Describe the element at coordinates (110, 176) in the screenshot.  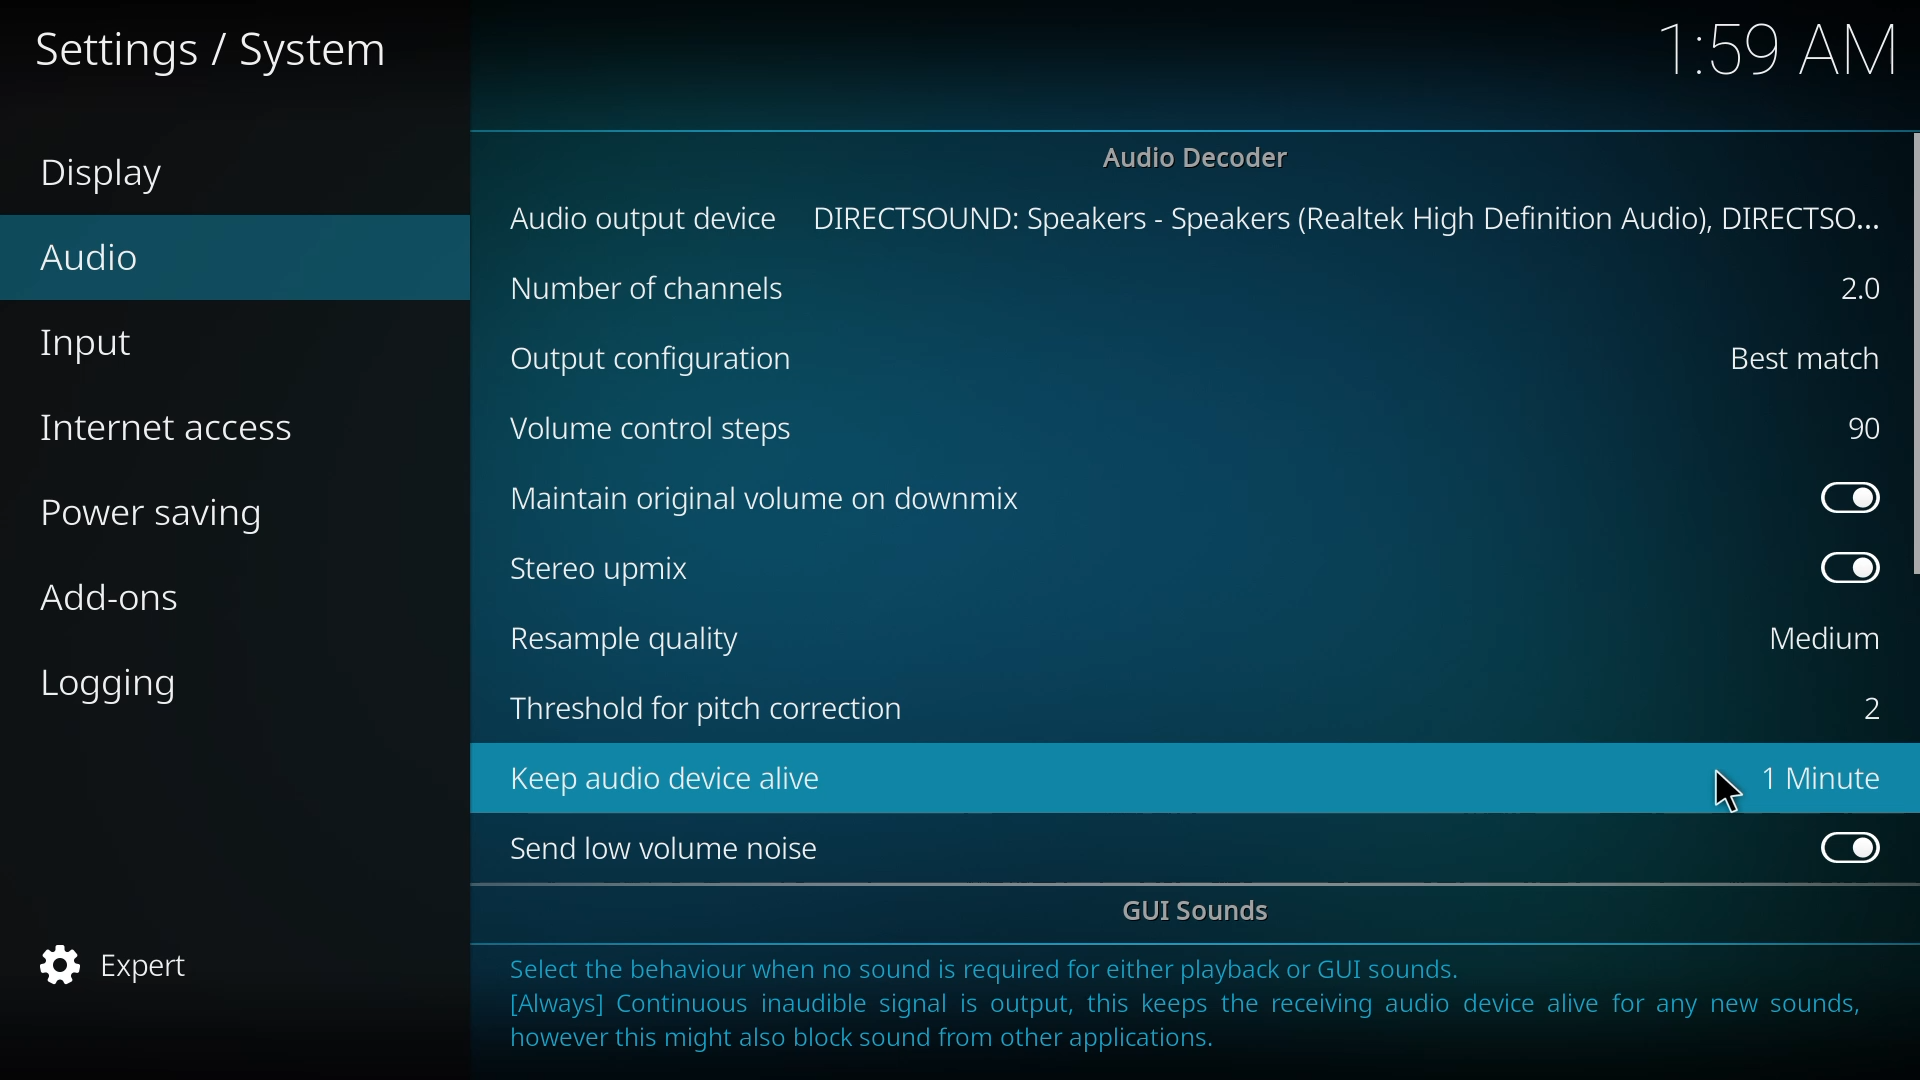
I see `display` at that location.